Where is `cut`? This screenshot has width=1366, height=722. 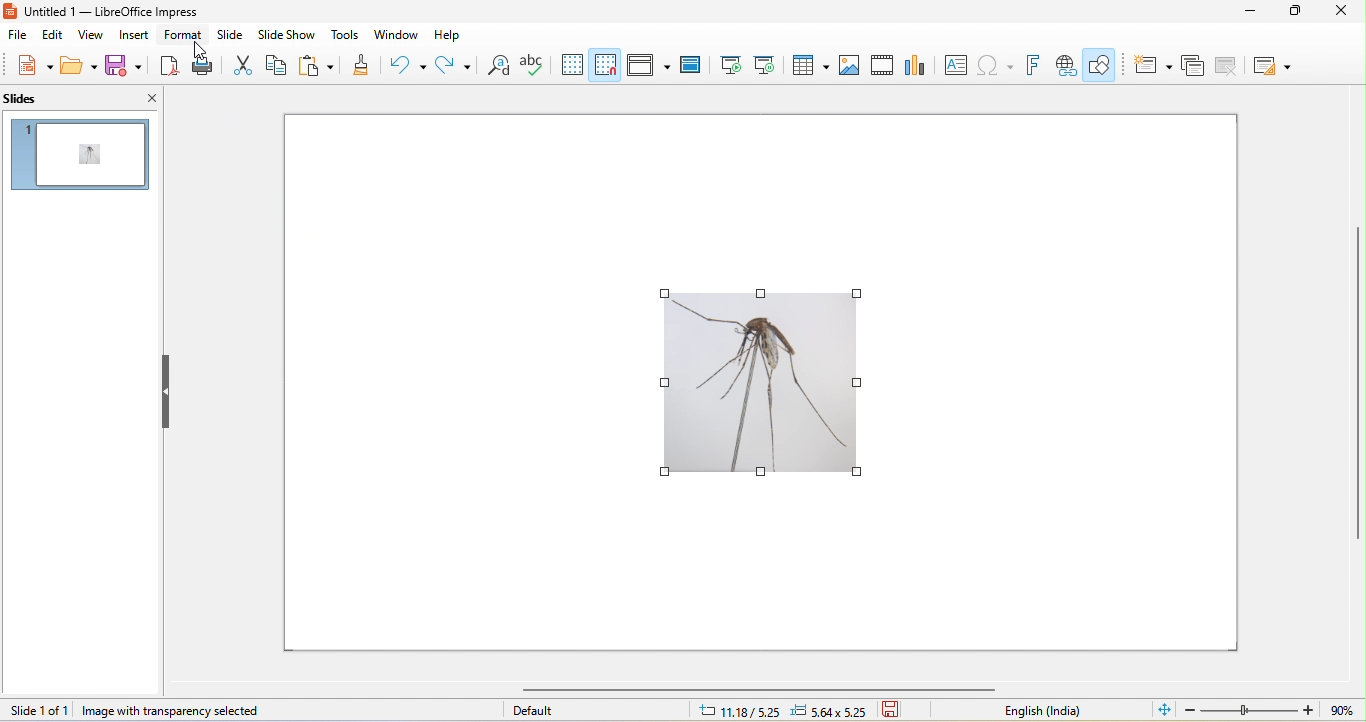 cut is located at coordinates (247, 64).